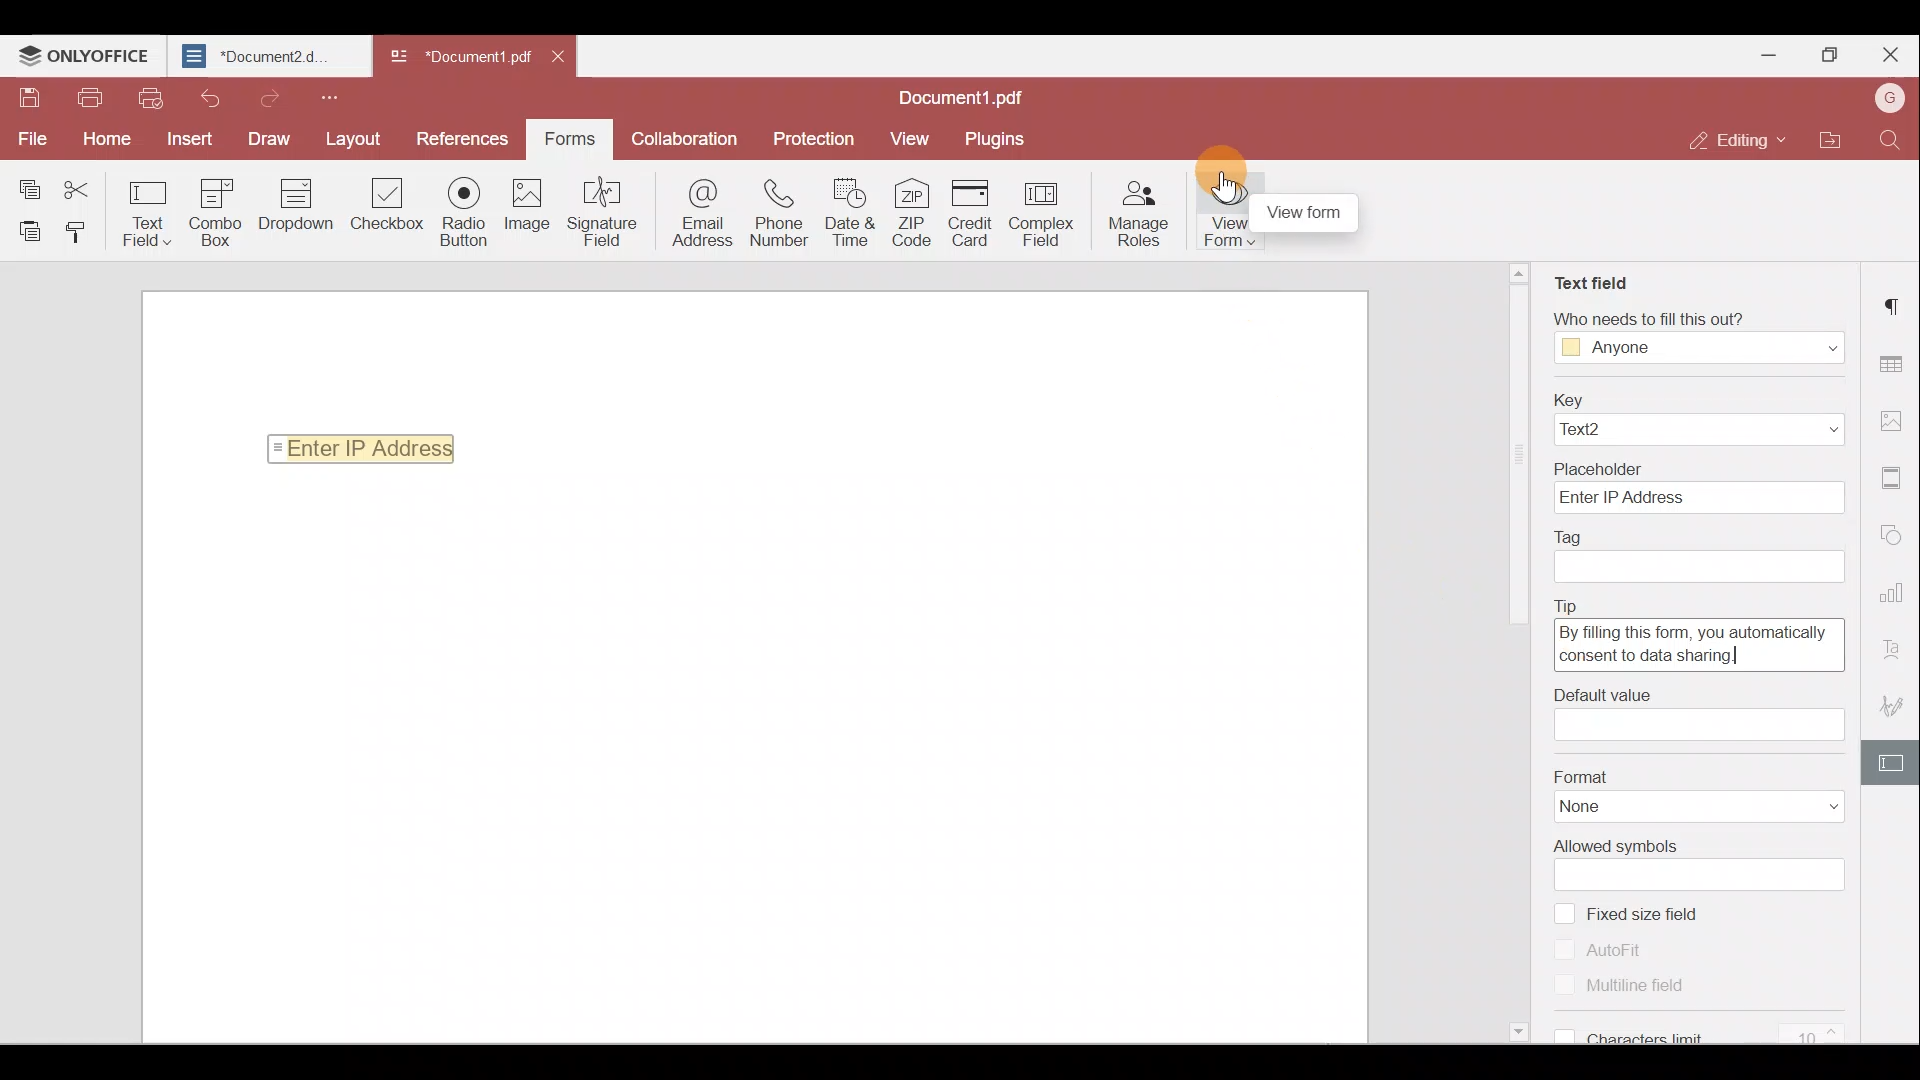 The height and width of the screenshot is (1080, 1920). What do you see at coordinates (1896, 536) in the screenshot?
I see `Shapes settings` at bounding box center [1896, 536].